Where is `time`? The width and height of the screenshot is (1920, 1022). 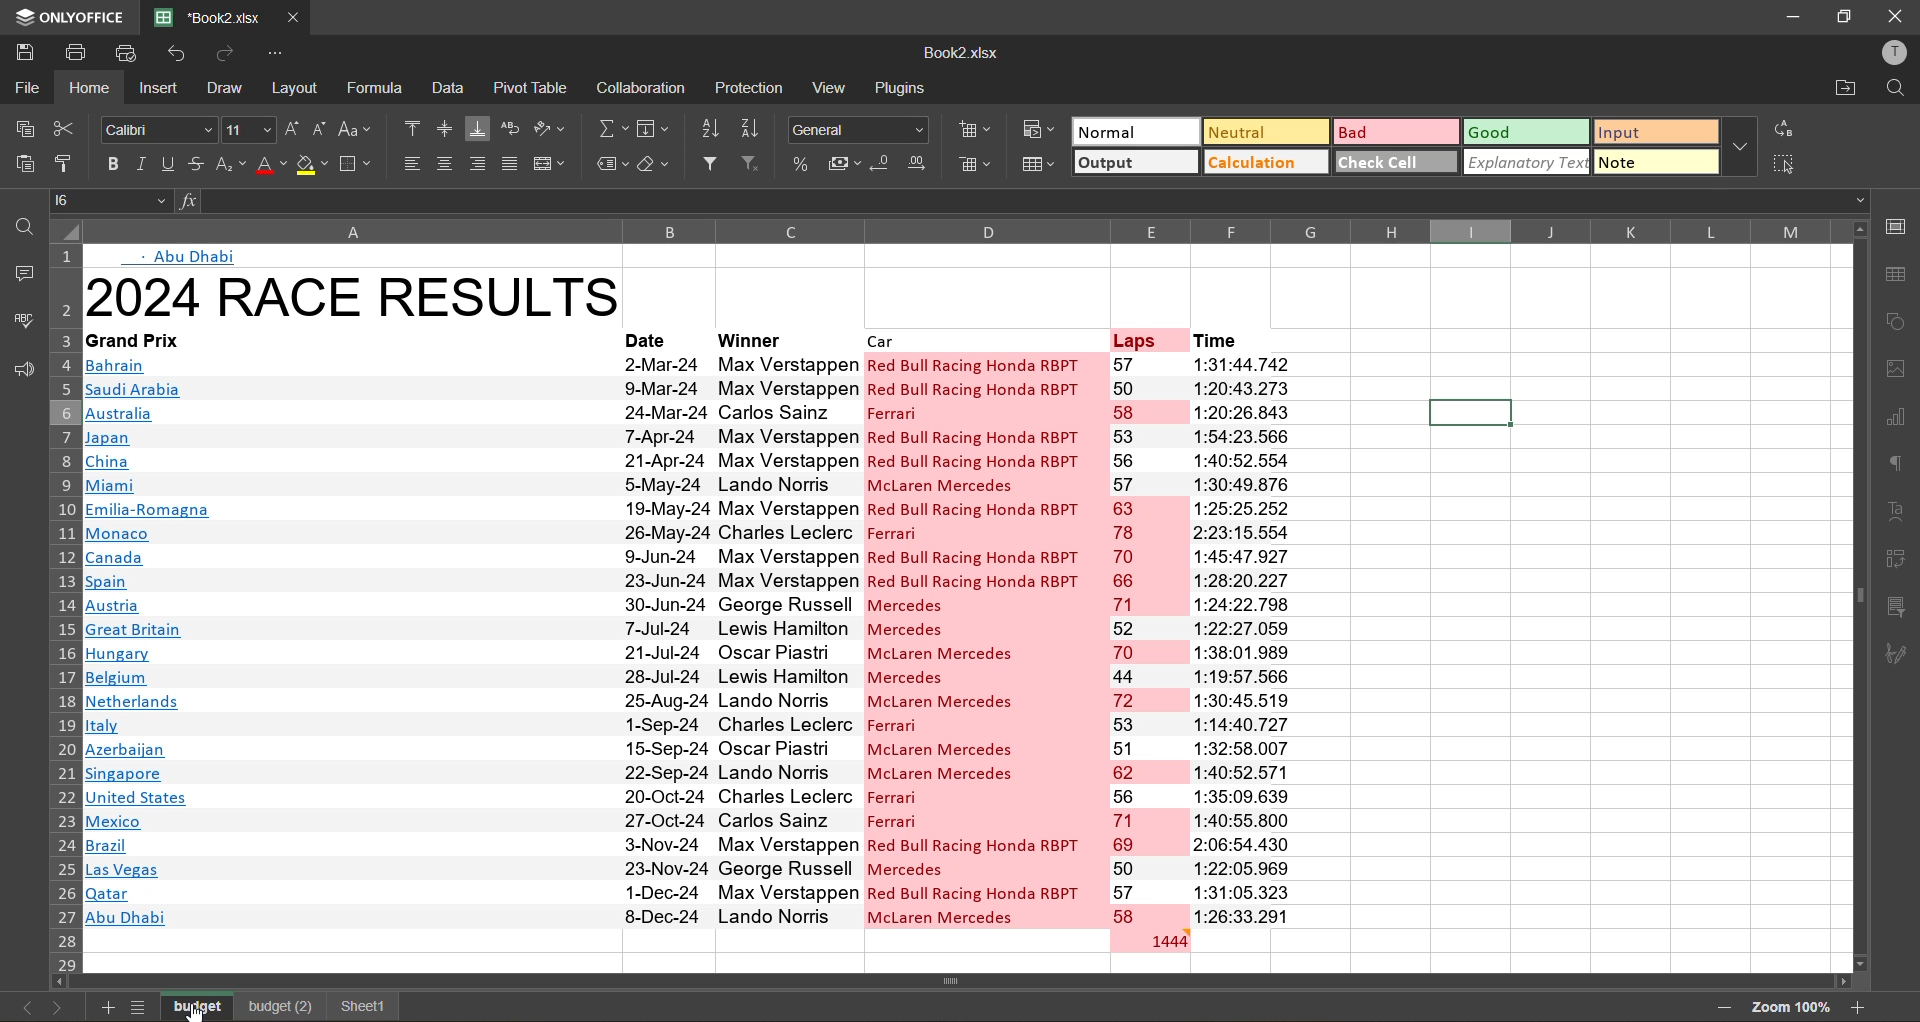 time is located at coordinates (1244, 640).